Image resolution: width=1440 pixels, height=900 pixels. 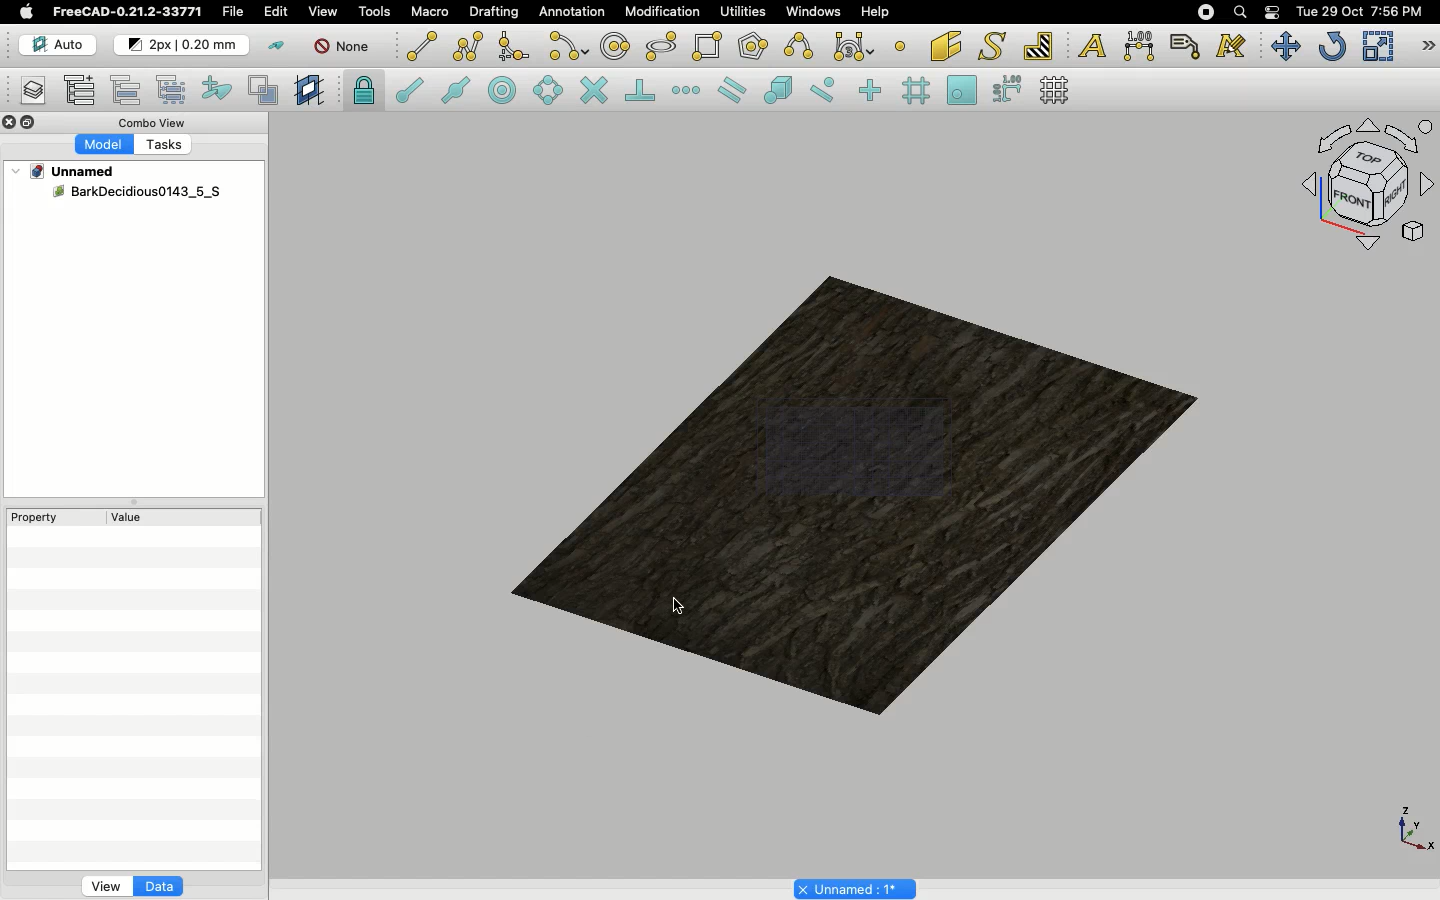 I want to click on Toggle construction mode, so click(x=277, y=46).